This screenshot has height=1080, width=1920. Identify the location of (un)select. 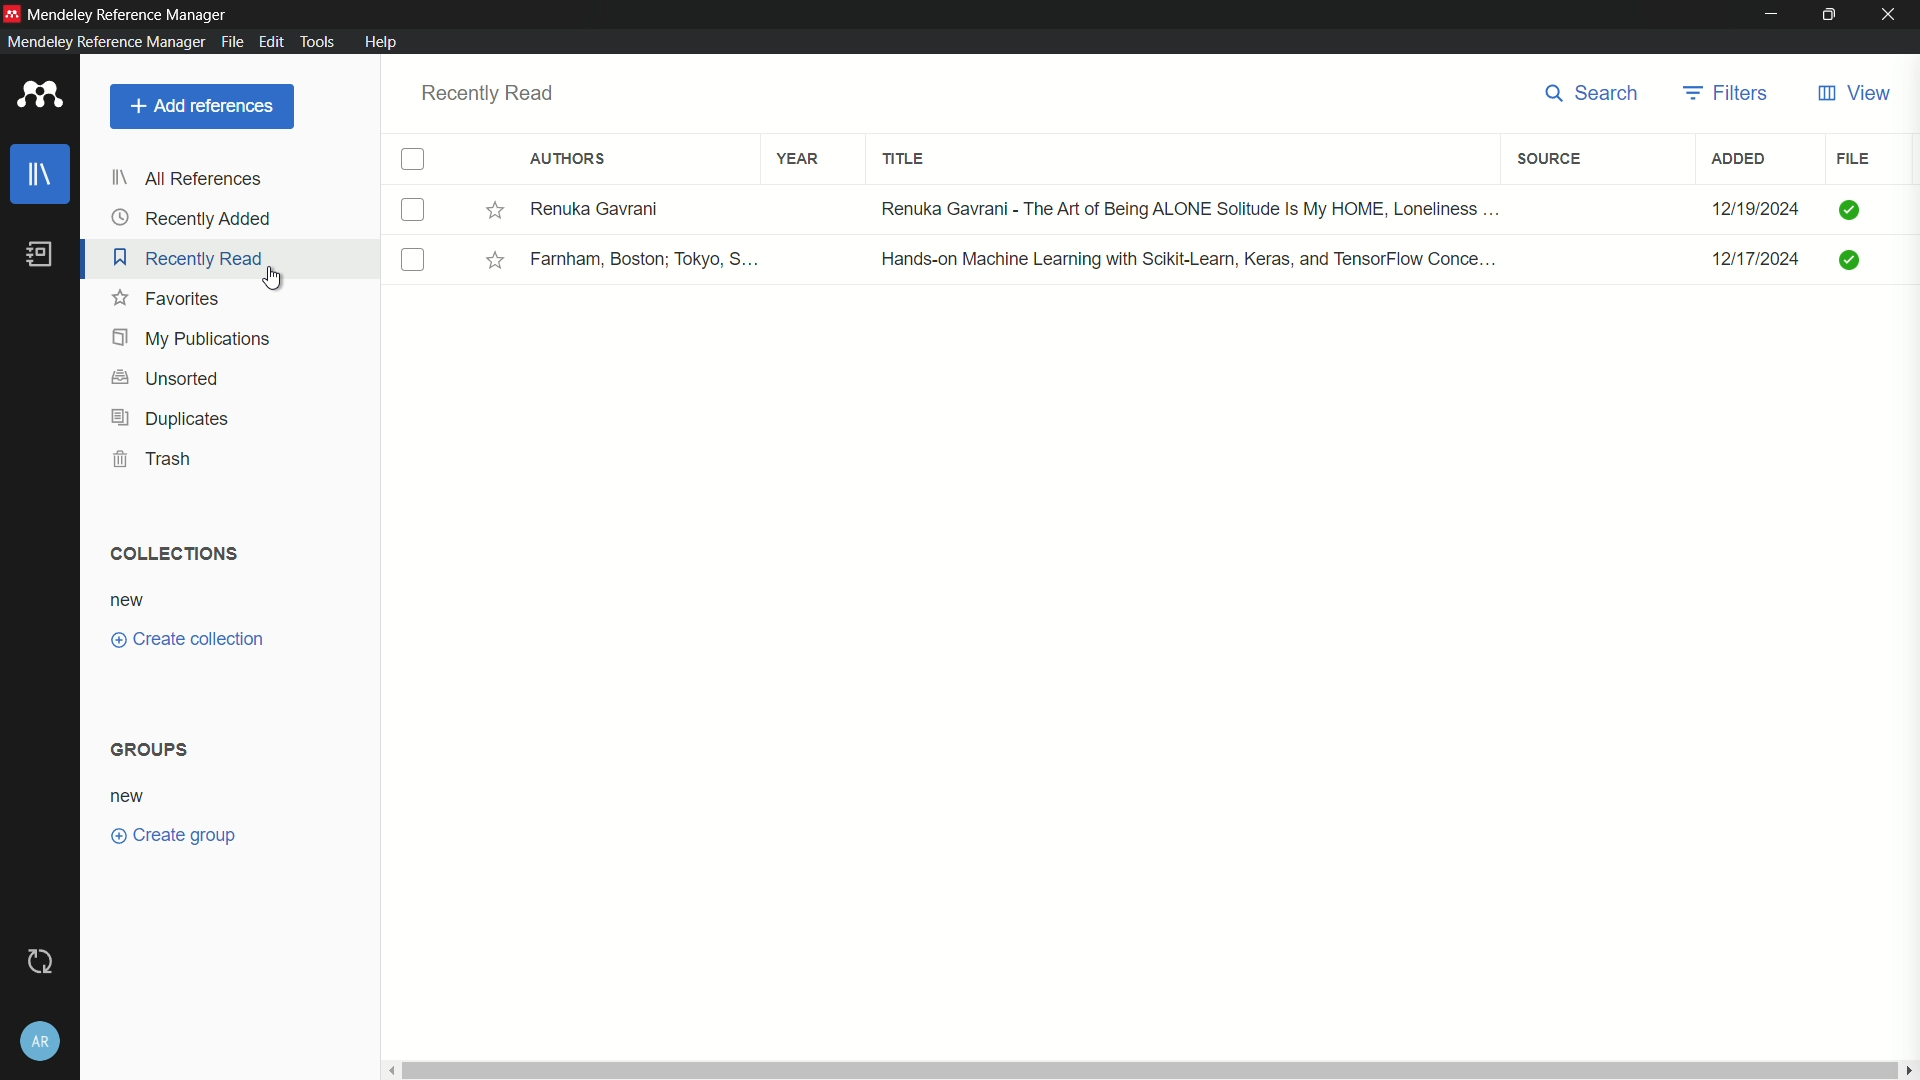
(414, 160).